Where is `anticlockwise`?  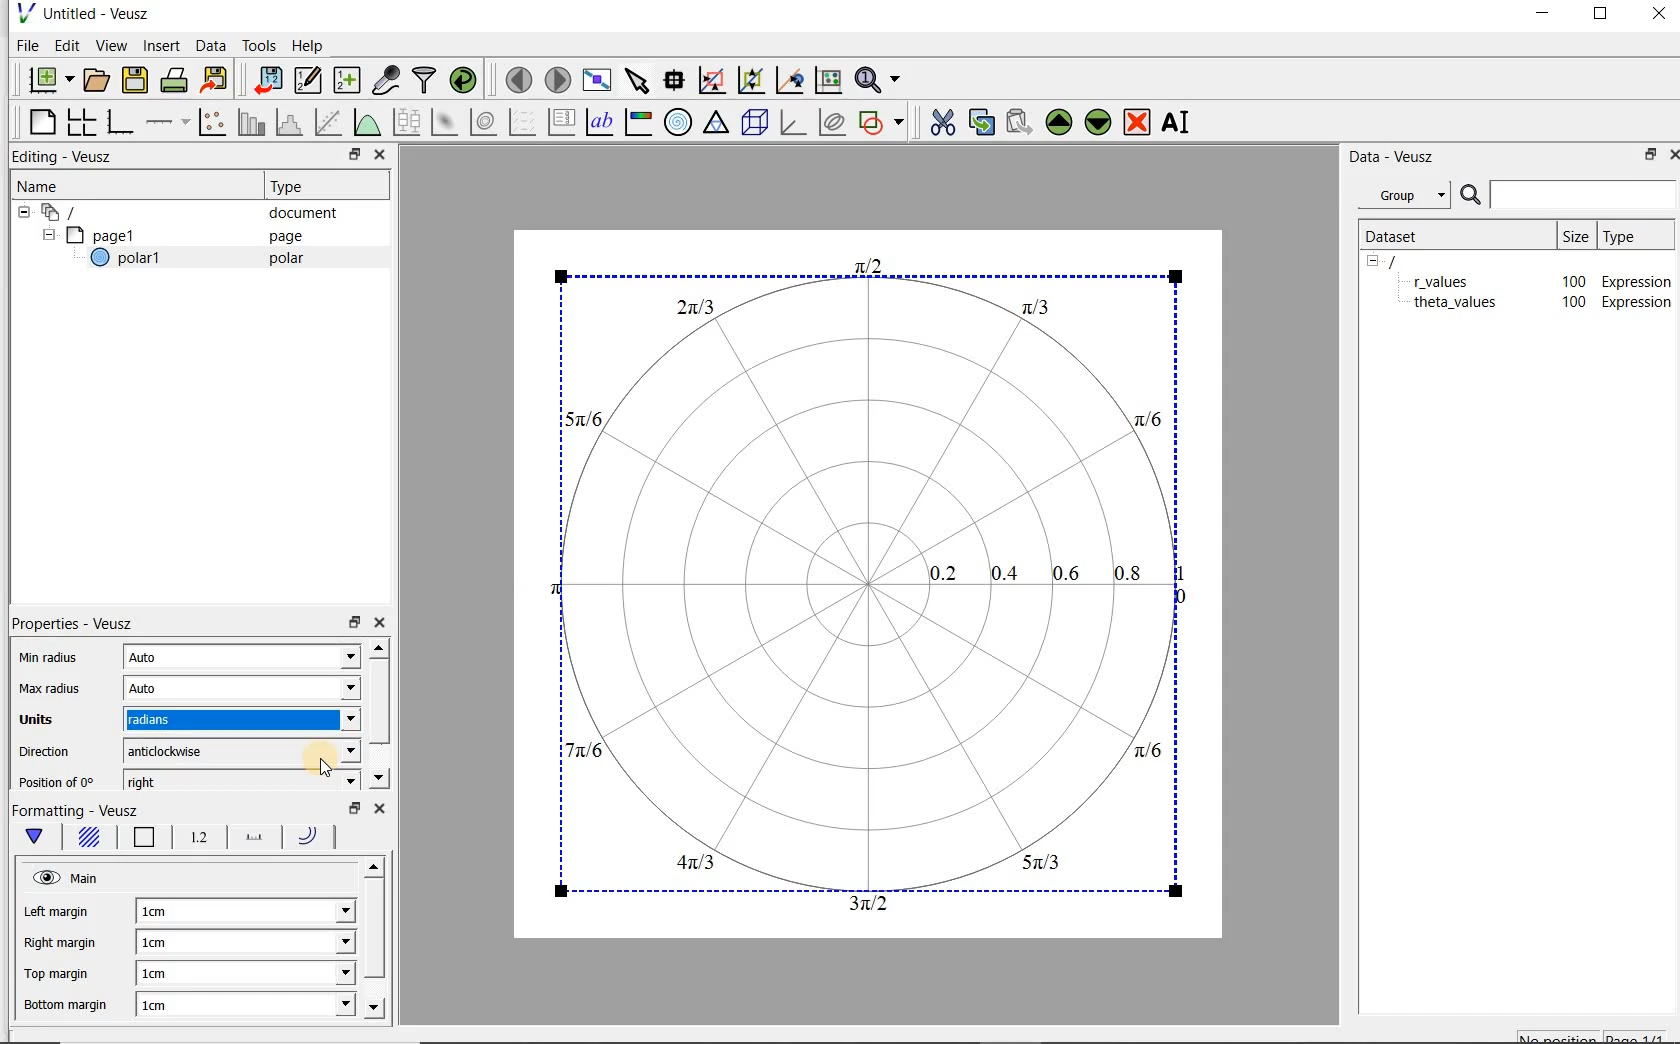
anticlockwise is located at coordinates (174, 751).